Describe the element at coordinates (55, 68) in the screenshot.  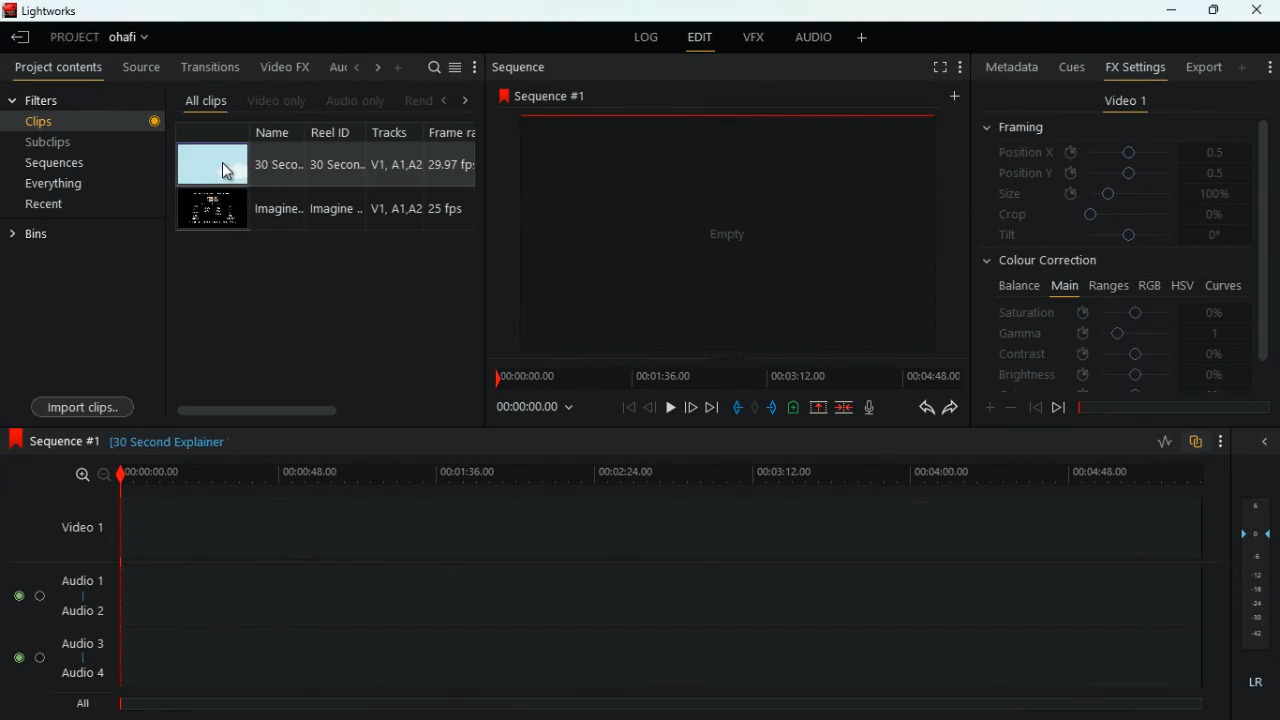
I see `project contents` at that location.